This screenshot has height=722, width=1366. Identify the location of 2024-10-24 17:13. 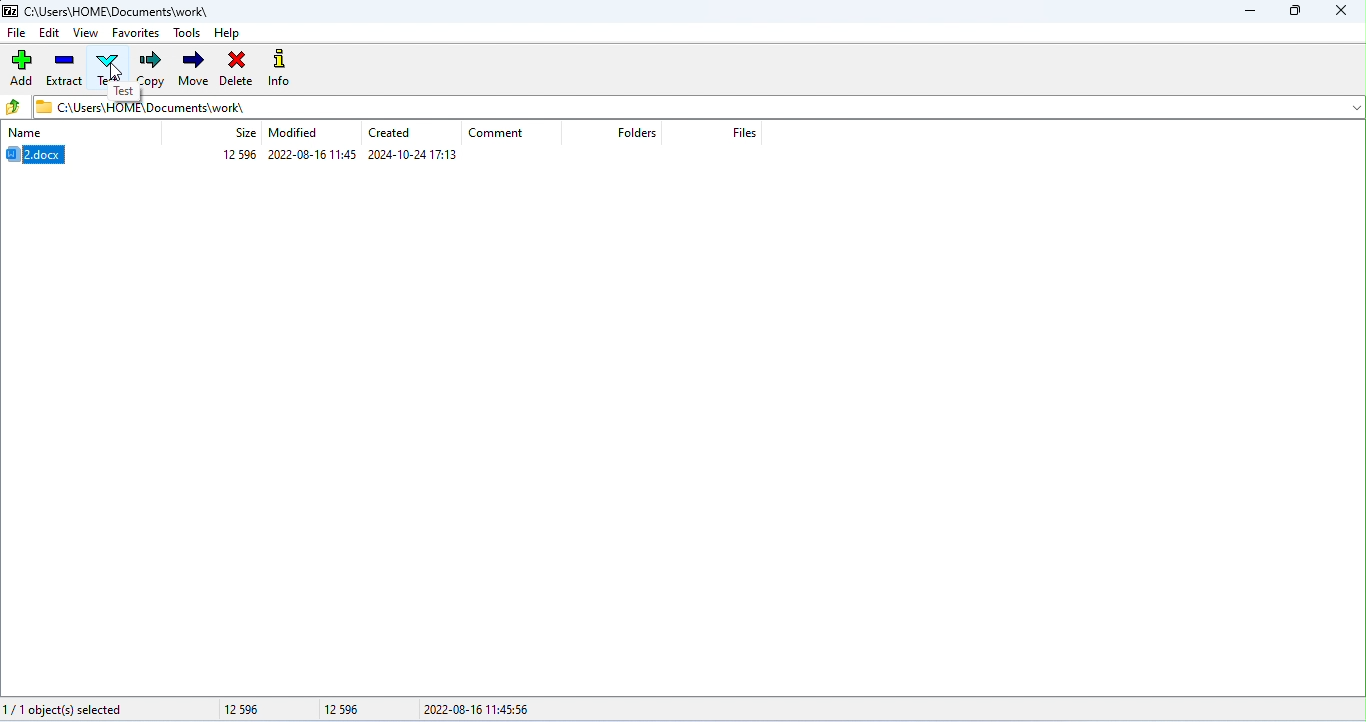
(413, 155).